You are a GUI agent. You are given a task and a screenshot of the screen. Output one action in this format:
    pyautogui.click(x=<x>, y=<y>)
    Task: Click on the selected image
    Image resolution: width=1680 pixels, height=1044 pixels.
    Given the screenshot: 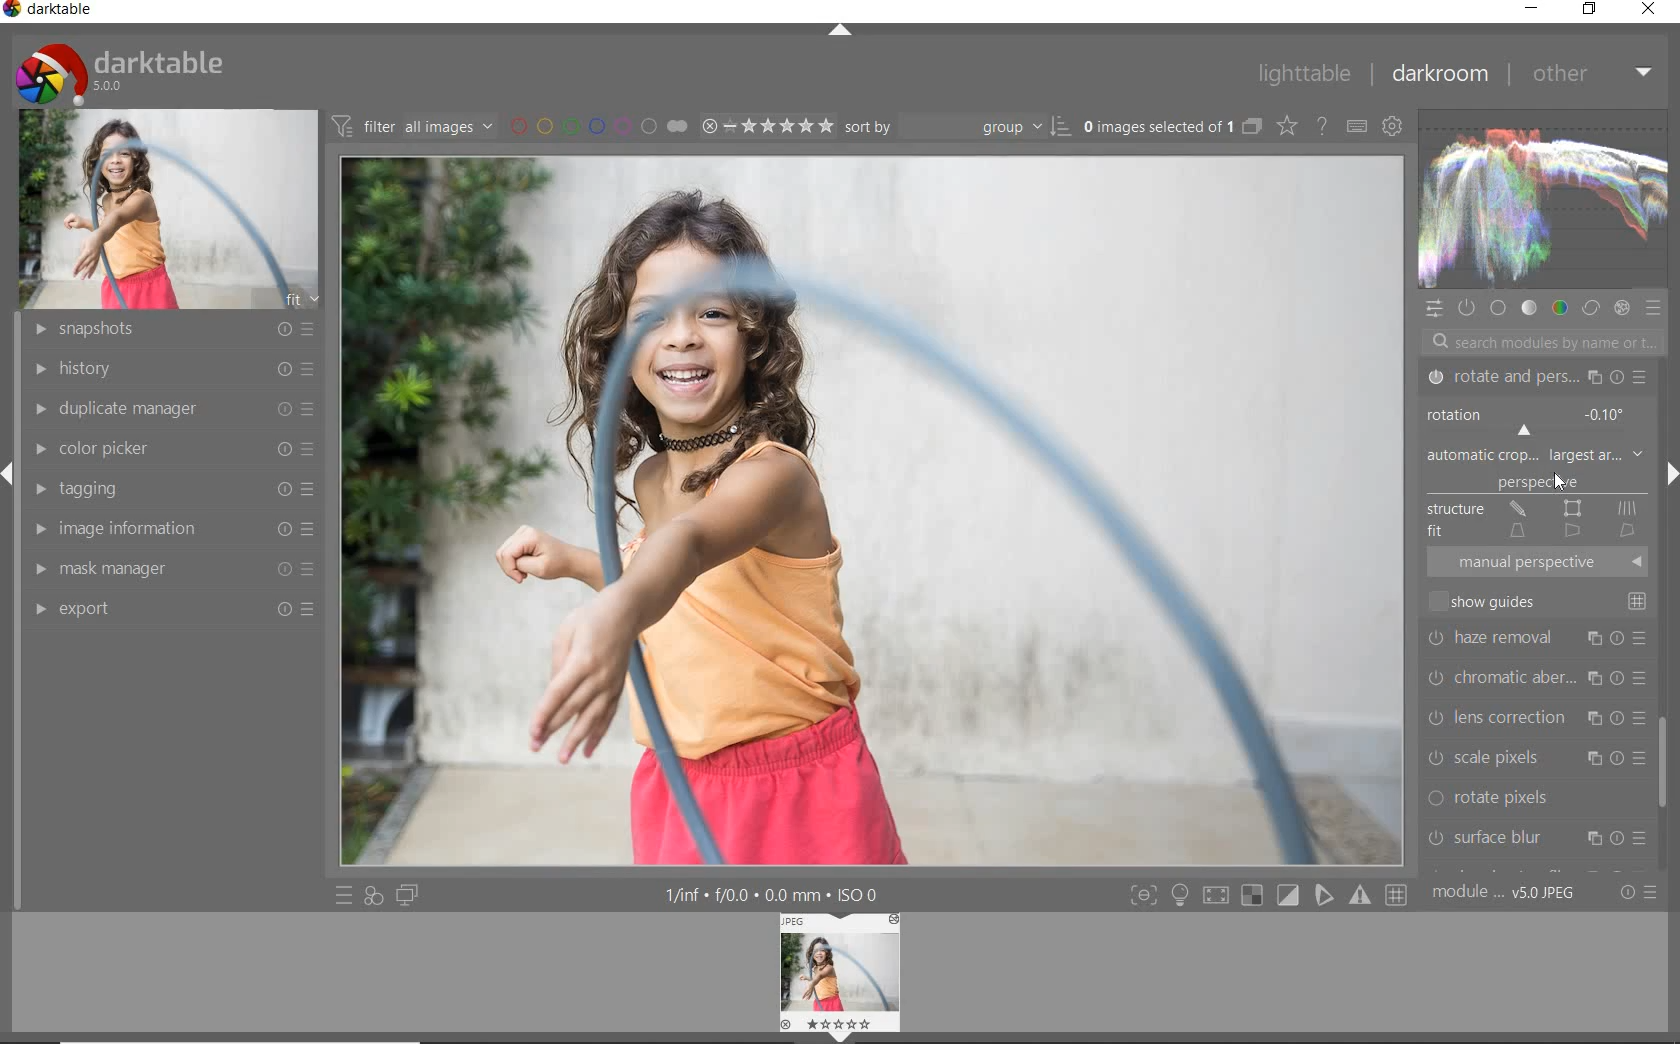 What is the action you would take?
    pyautogui.click(x=870, y=508)
    